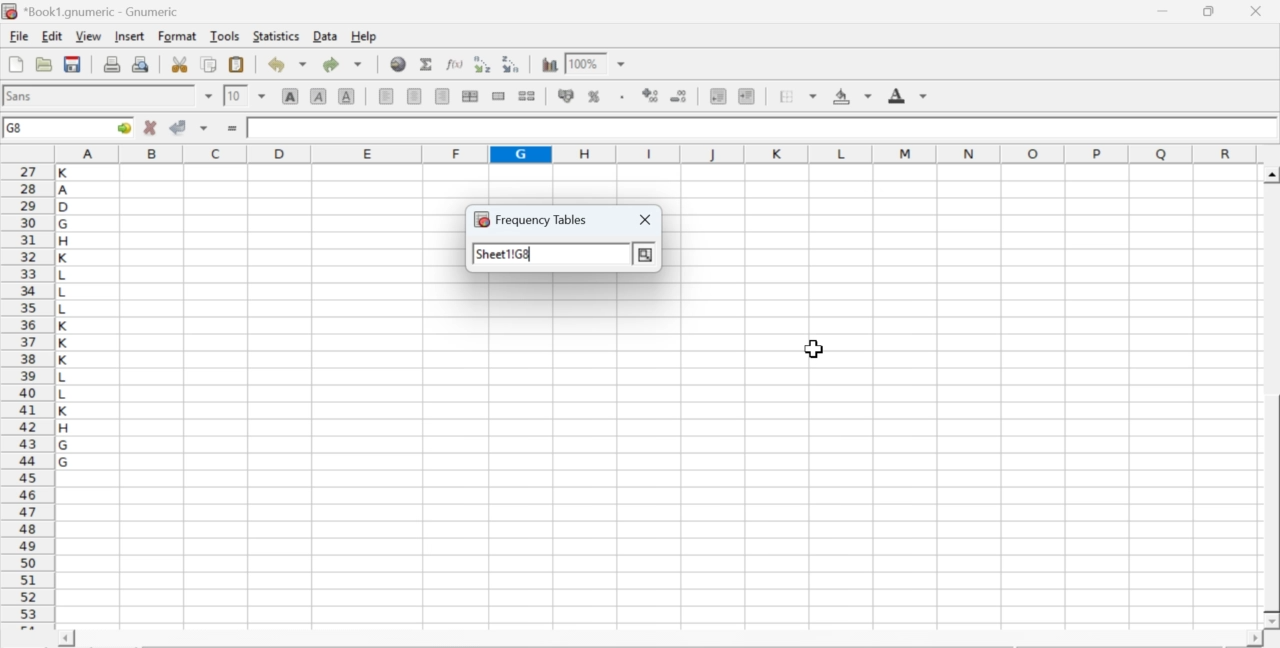 The width and height of the screenshot is (1280, 648). I want to click on 100%, so click(583, 63).